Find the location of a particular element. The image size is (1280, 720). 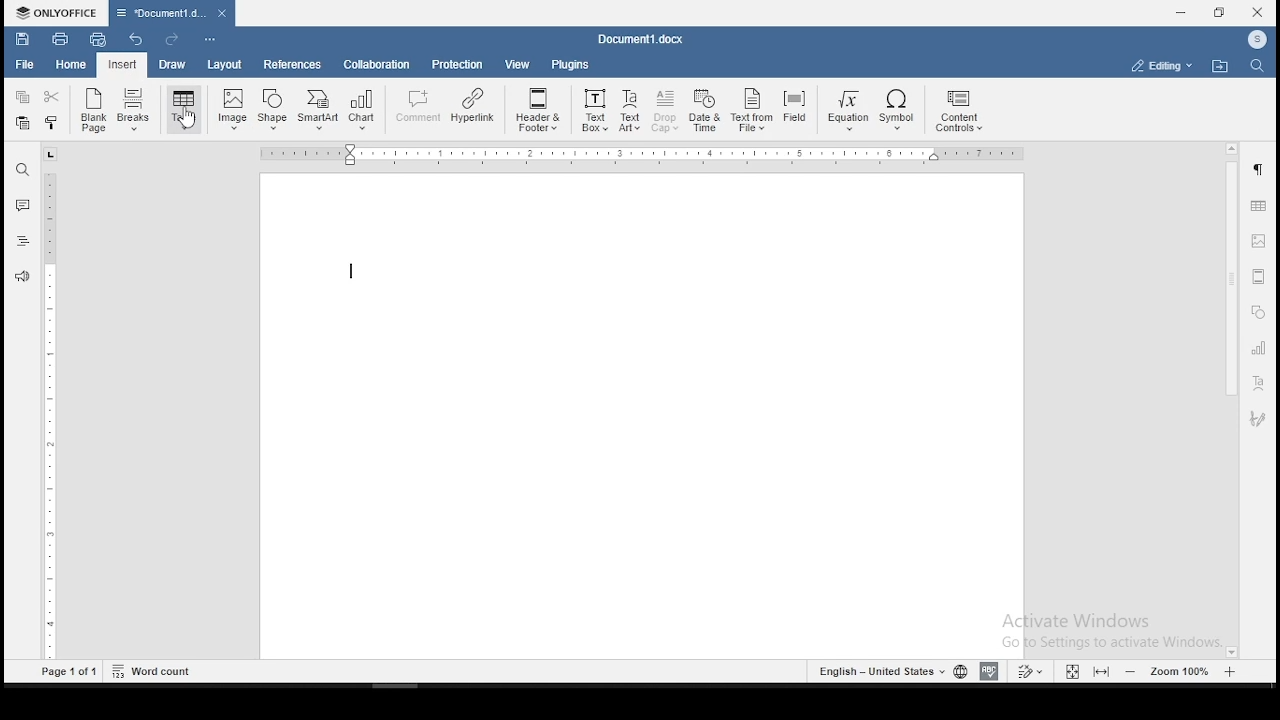

view is located at coordinates (519, 64).